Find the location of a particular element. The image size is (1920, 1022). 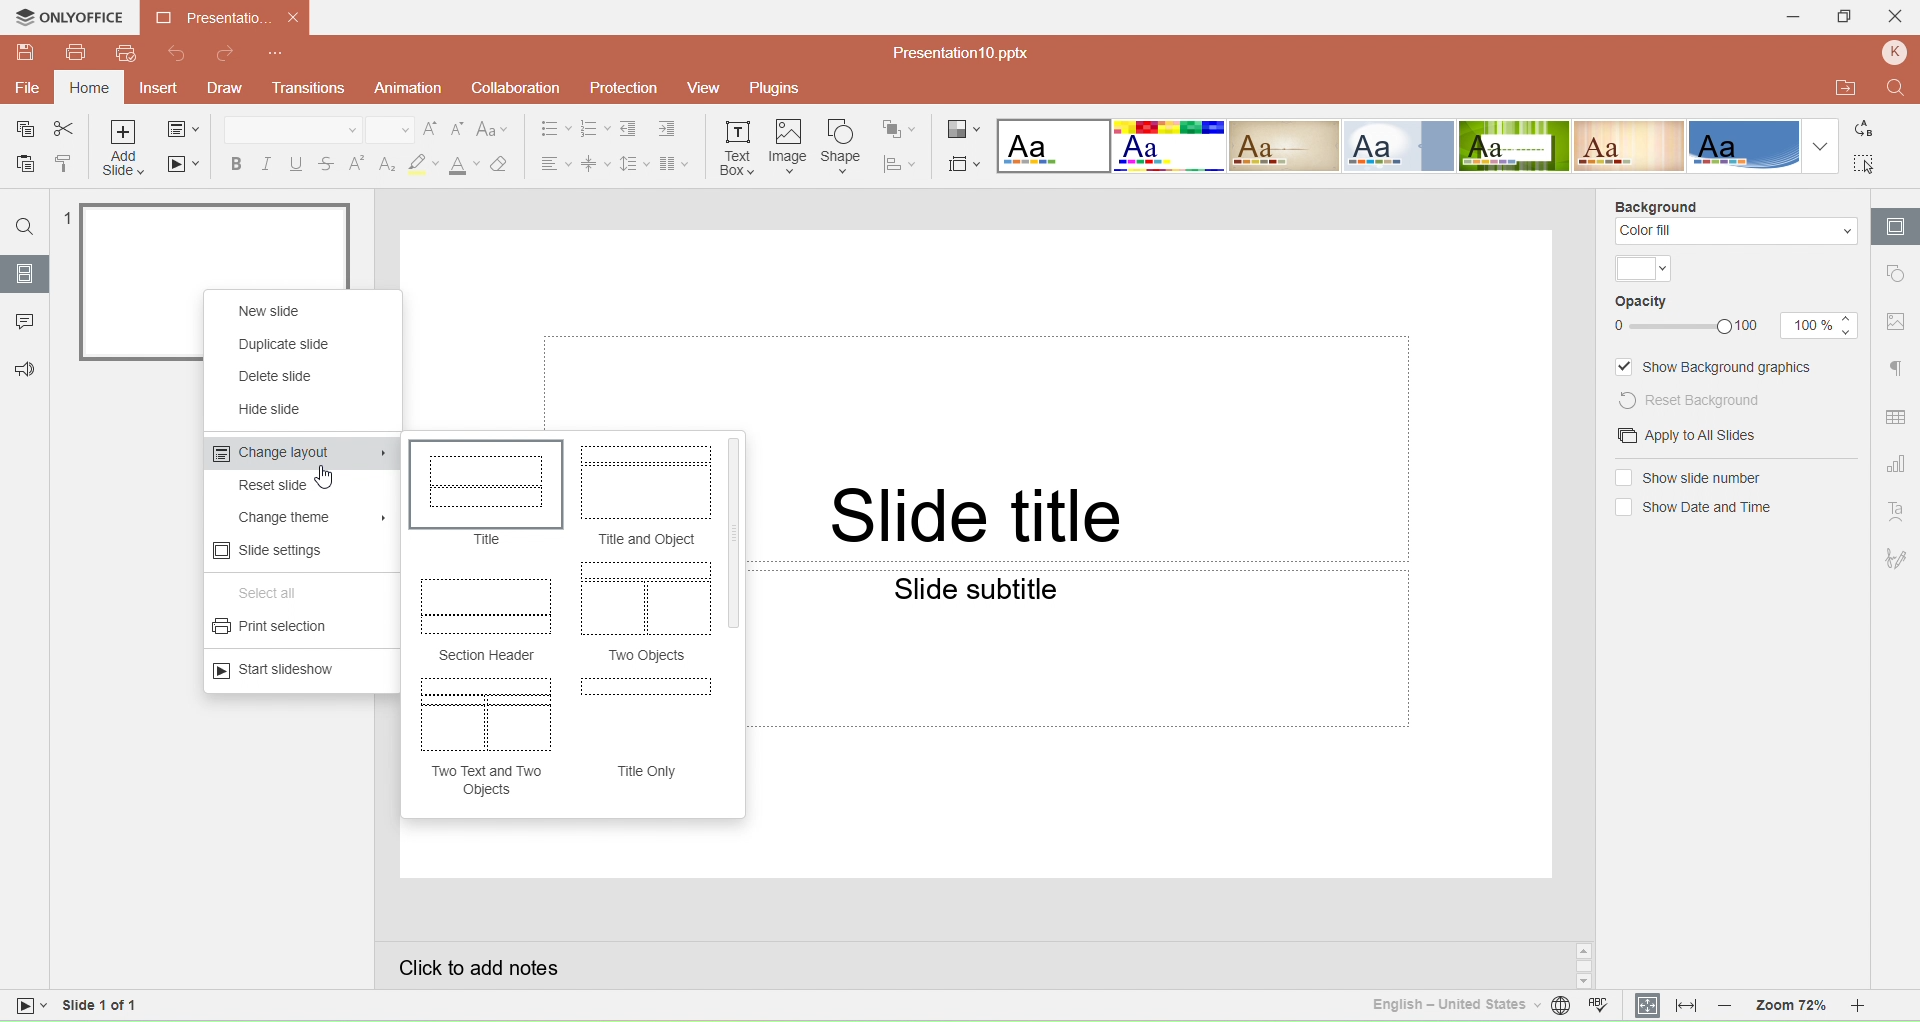

Slide 1 0f 1 is located at coordinates (91, 1007).